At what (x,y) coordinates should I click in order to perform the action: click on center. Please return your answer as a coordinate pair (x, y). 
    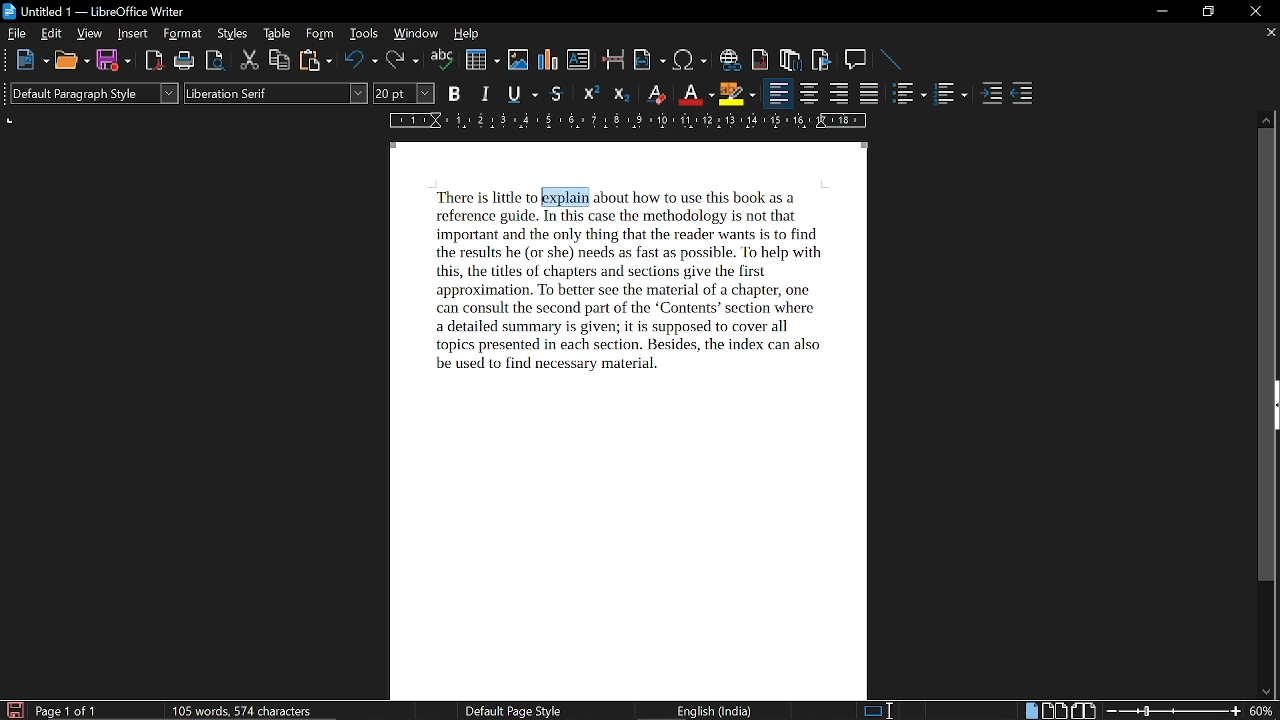
    Looking at the image, I should click on (810, 94).